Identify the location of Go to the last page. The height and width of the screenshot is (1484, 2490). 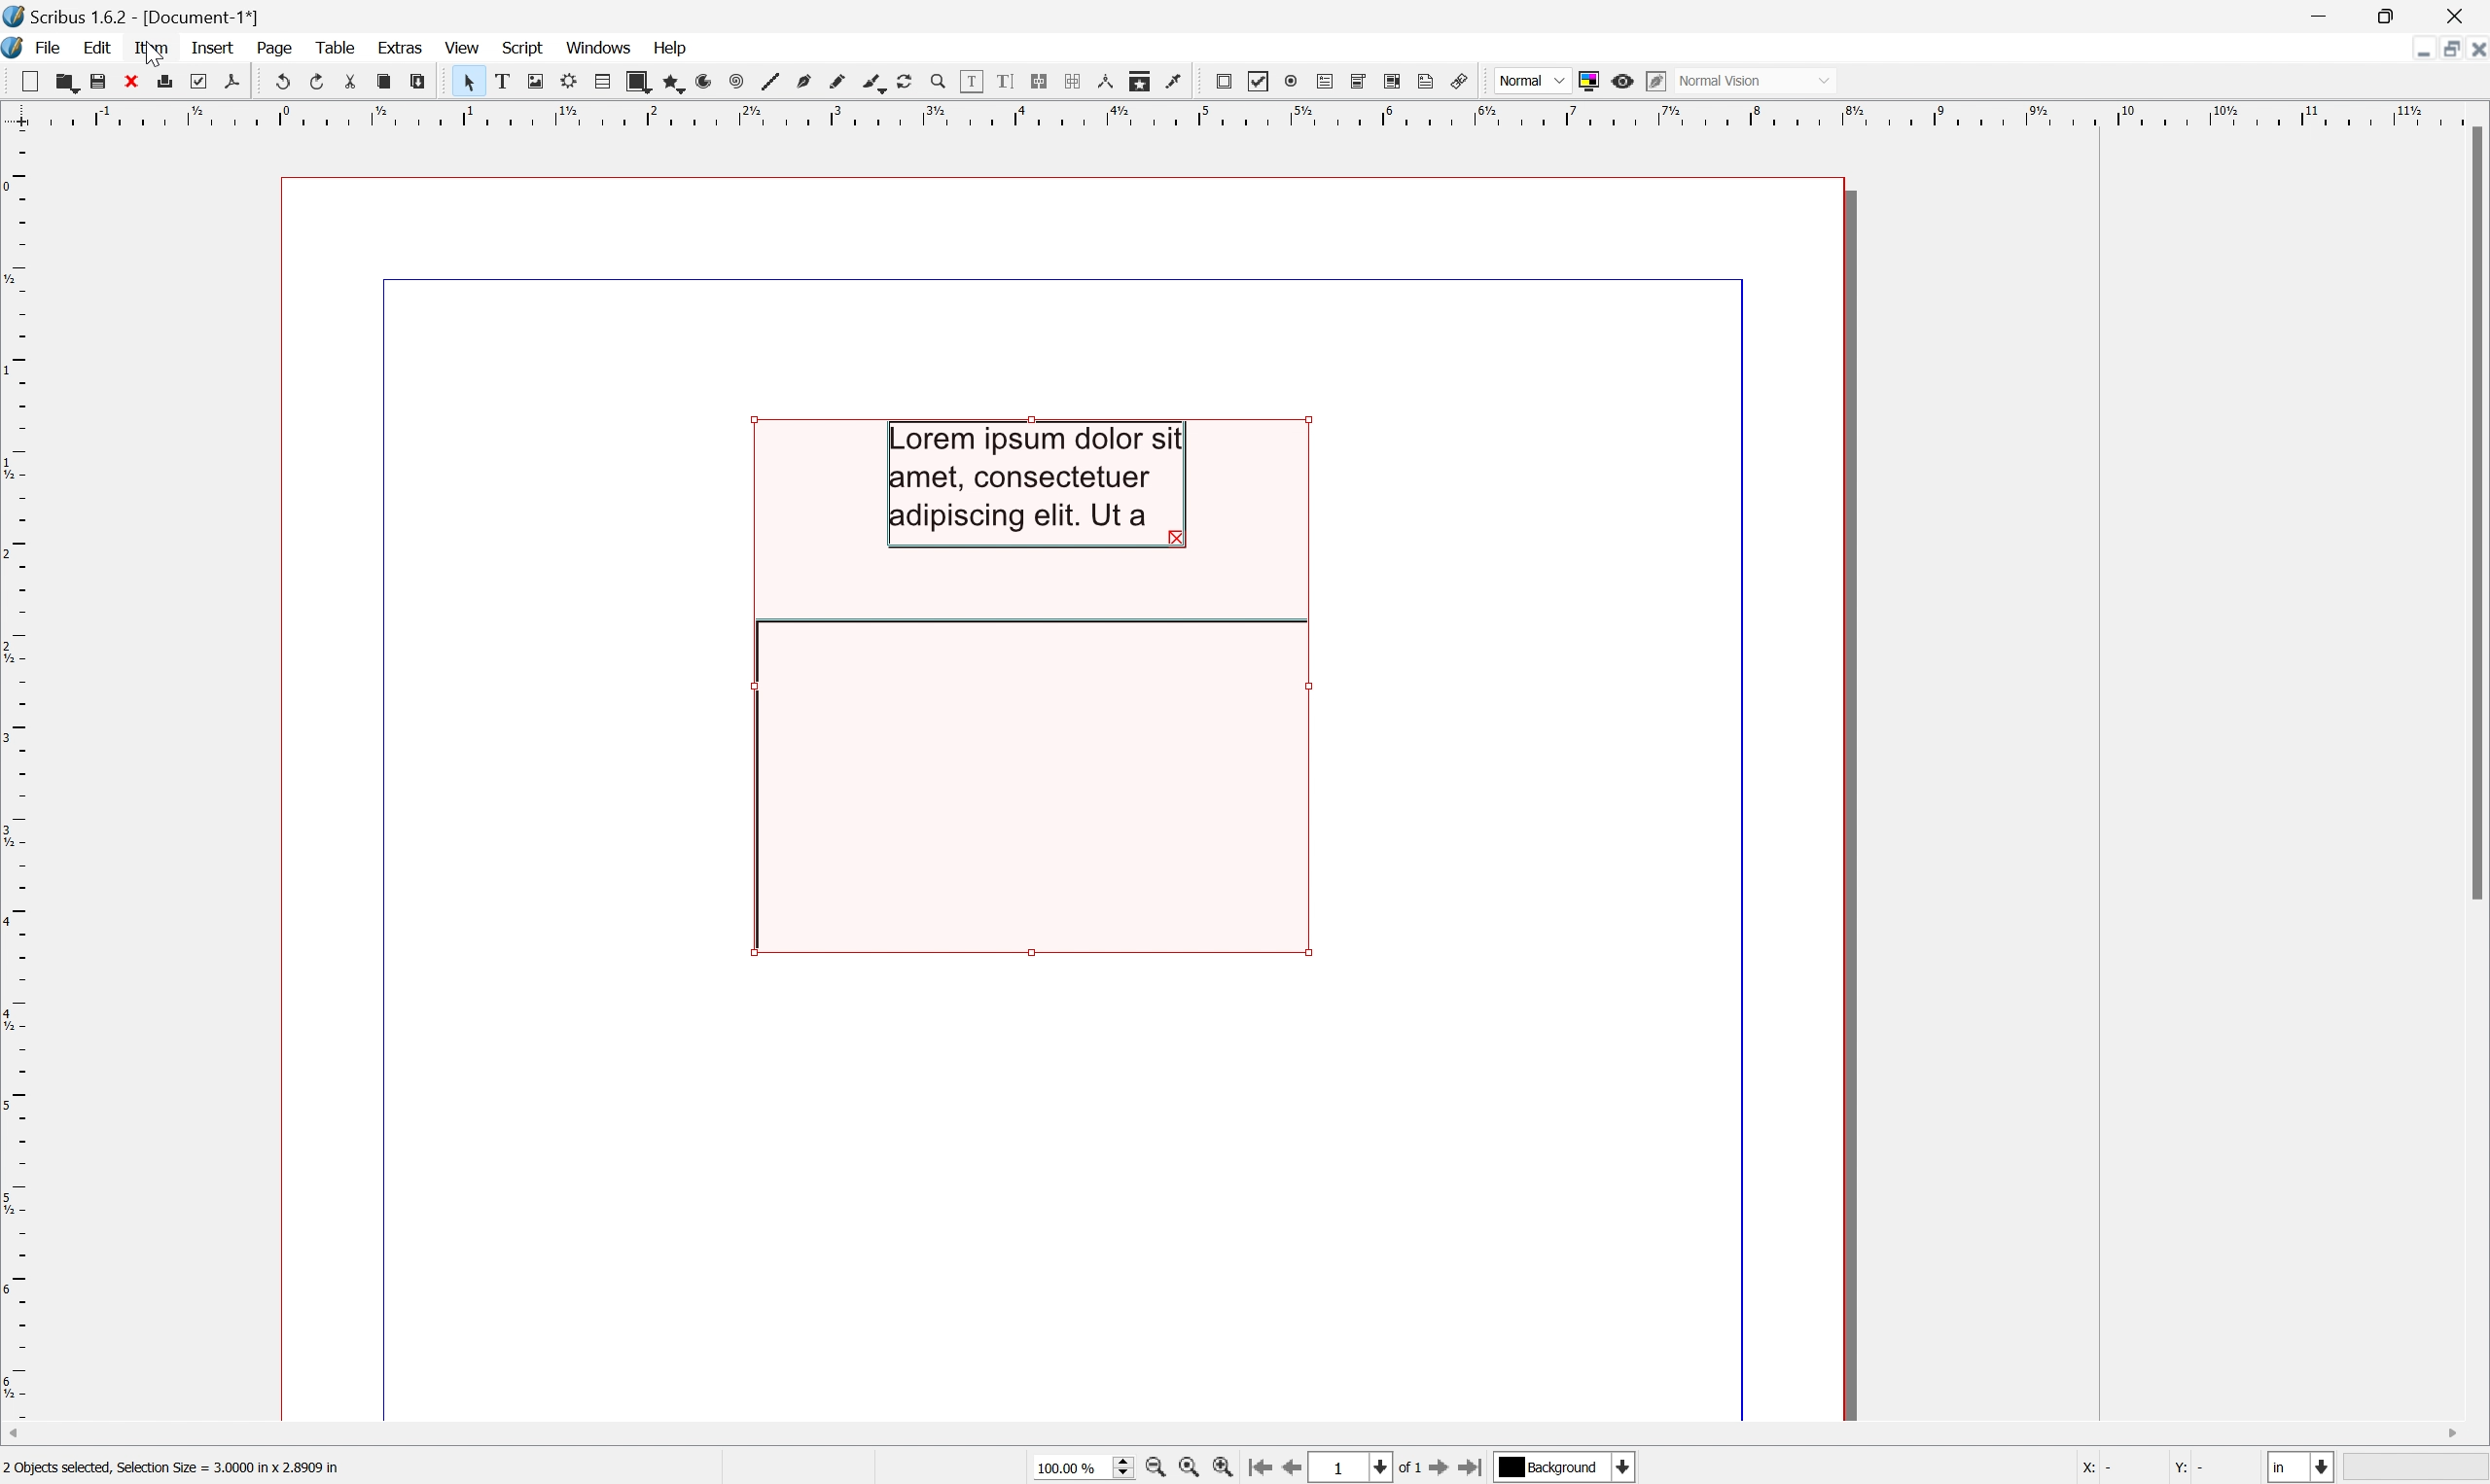
(1476, 1468).